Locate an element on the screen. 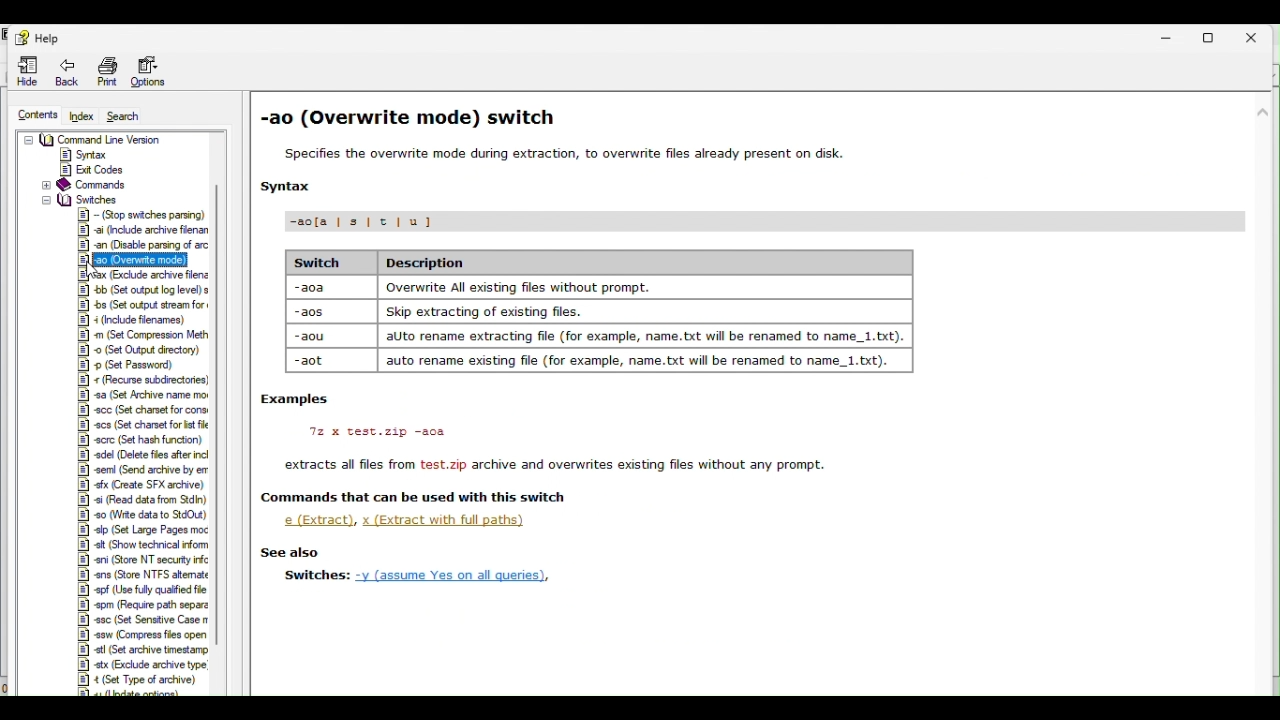  ‘Commands that can be used with this switch is located at coordinates (411, 497).